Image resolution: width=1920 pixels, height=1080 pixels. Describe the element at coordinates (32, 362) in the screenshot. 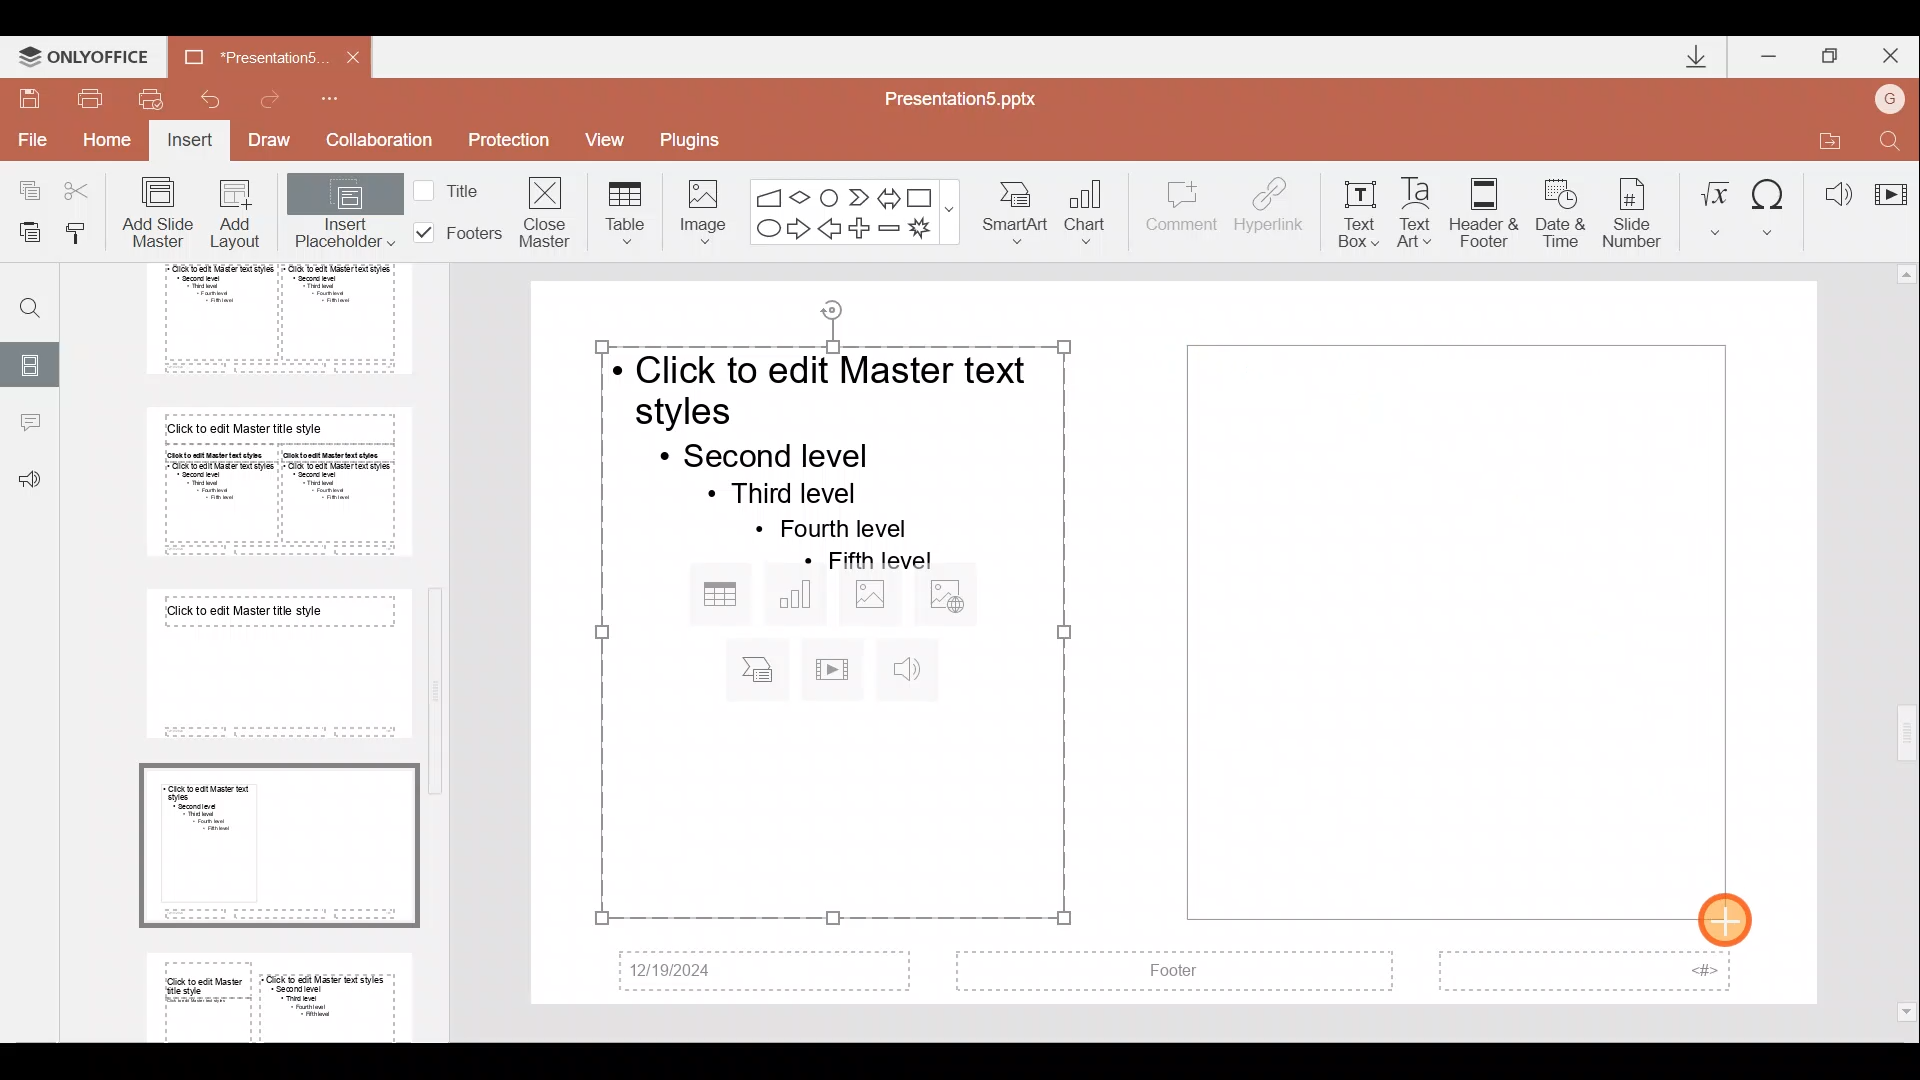

I see `Slides` at that location.